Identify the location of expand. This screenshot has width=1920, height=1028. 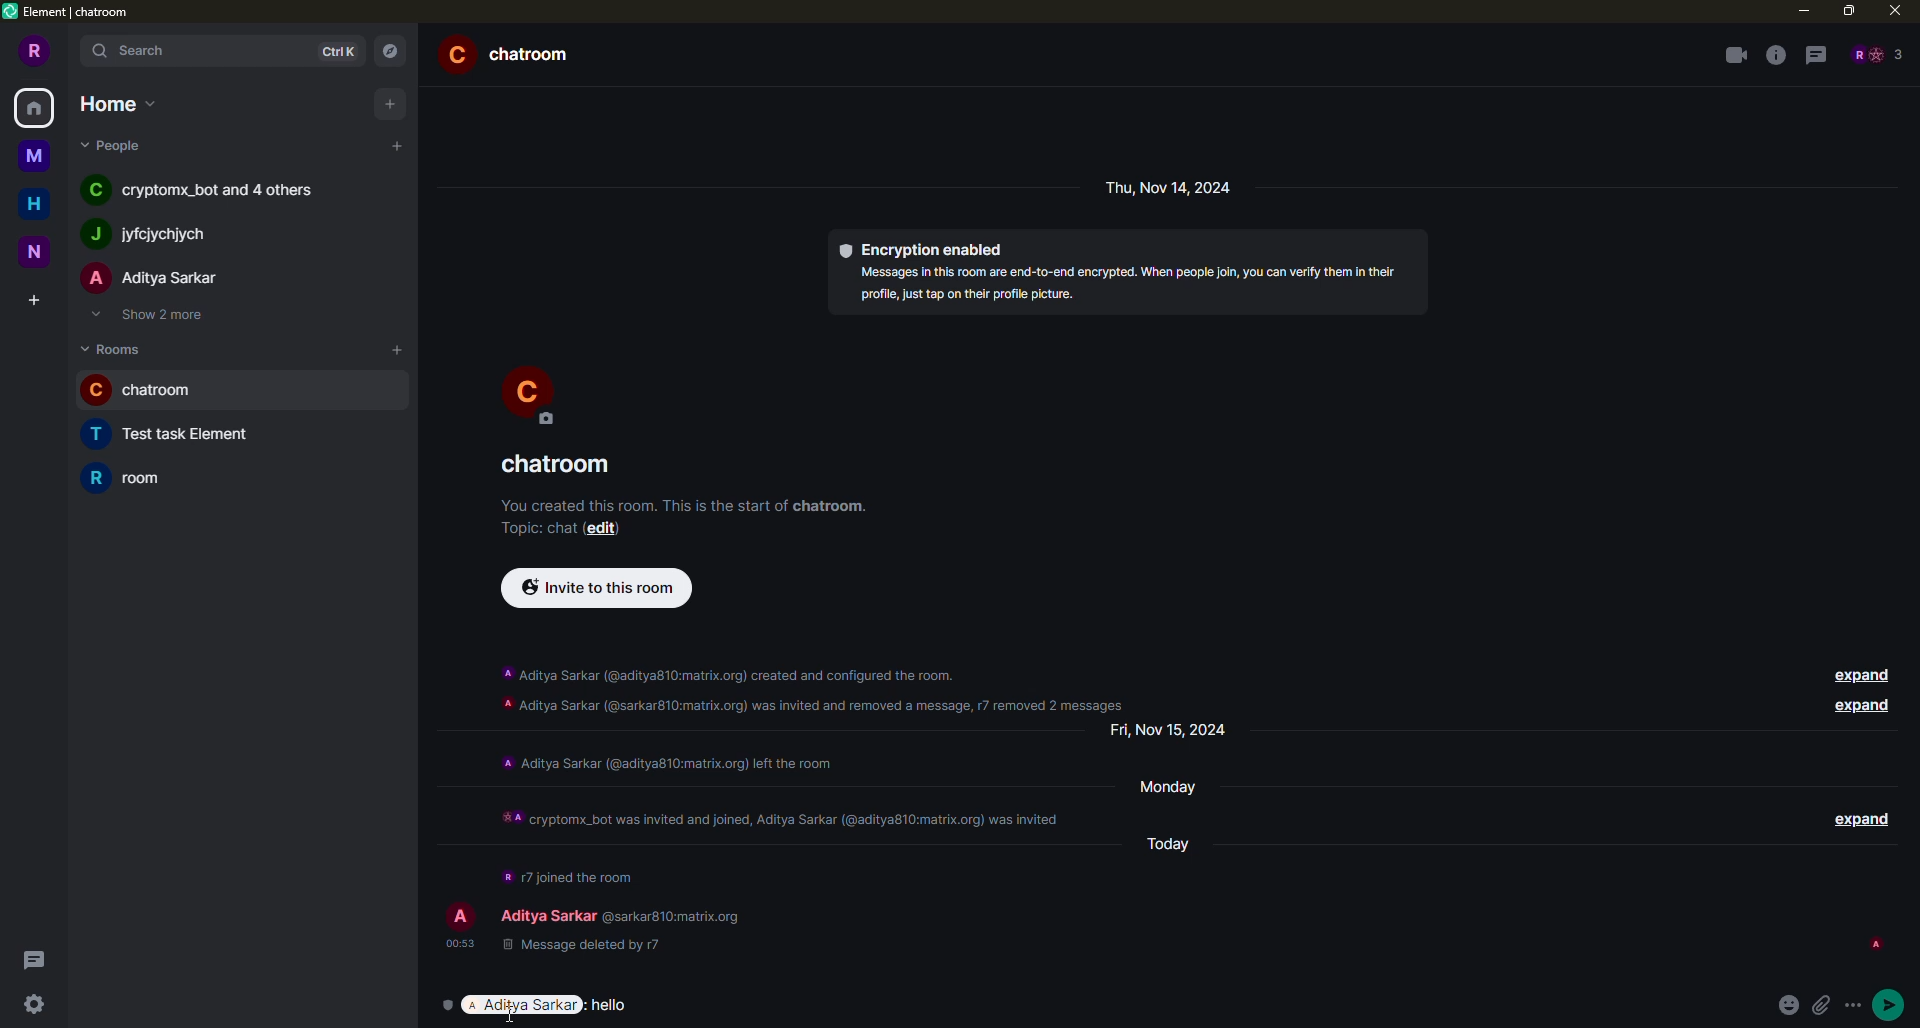
(1858, 816).